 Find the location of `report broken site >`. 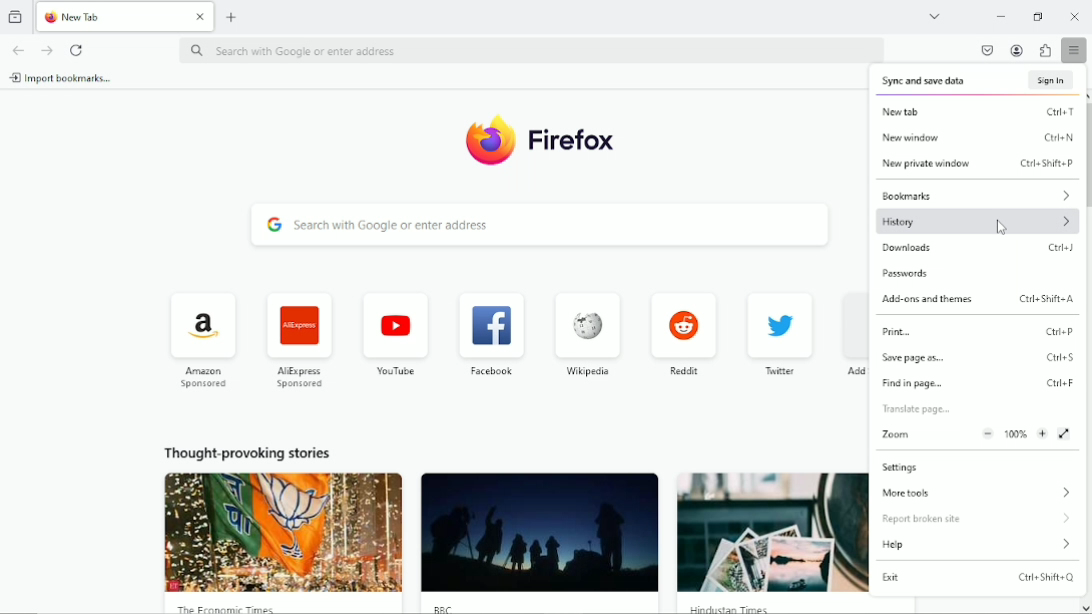

report broken site > is located at coordinates (981, 519).